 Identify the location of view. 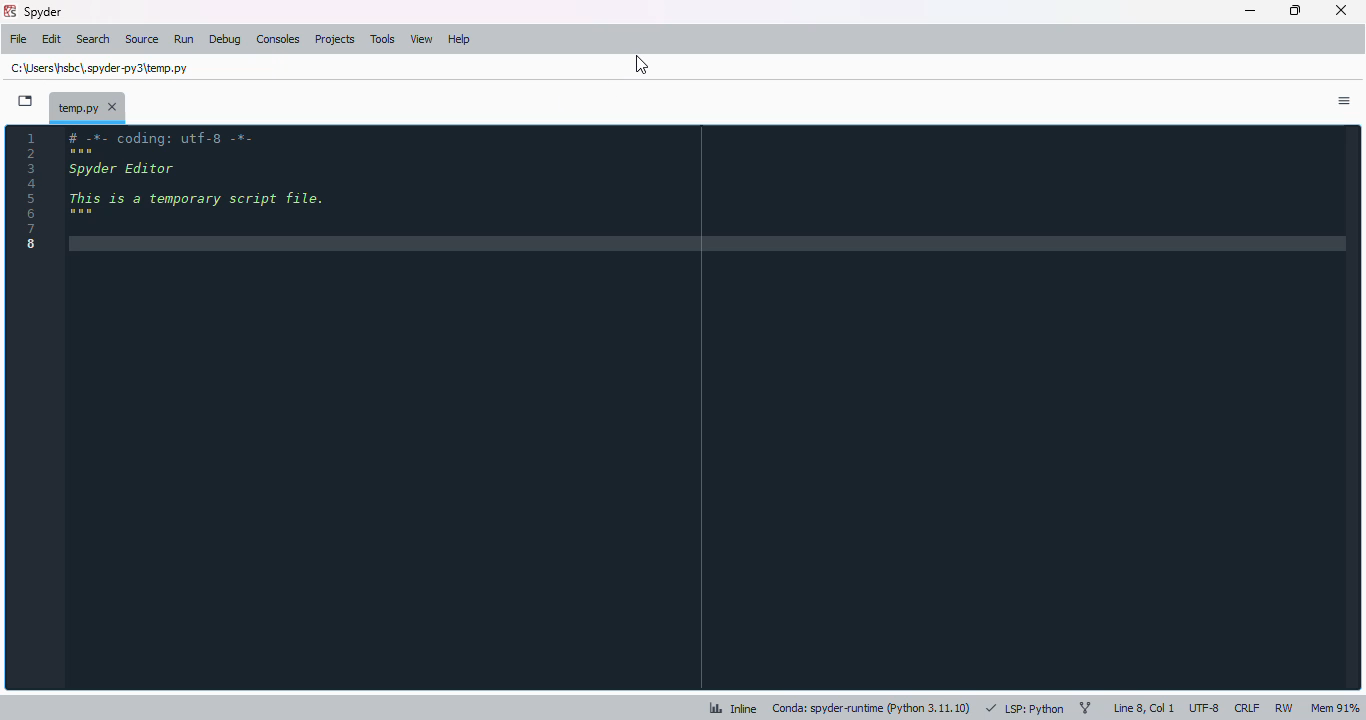
(421, 39).